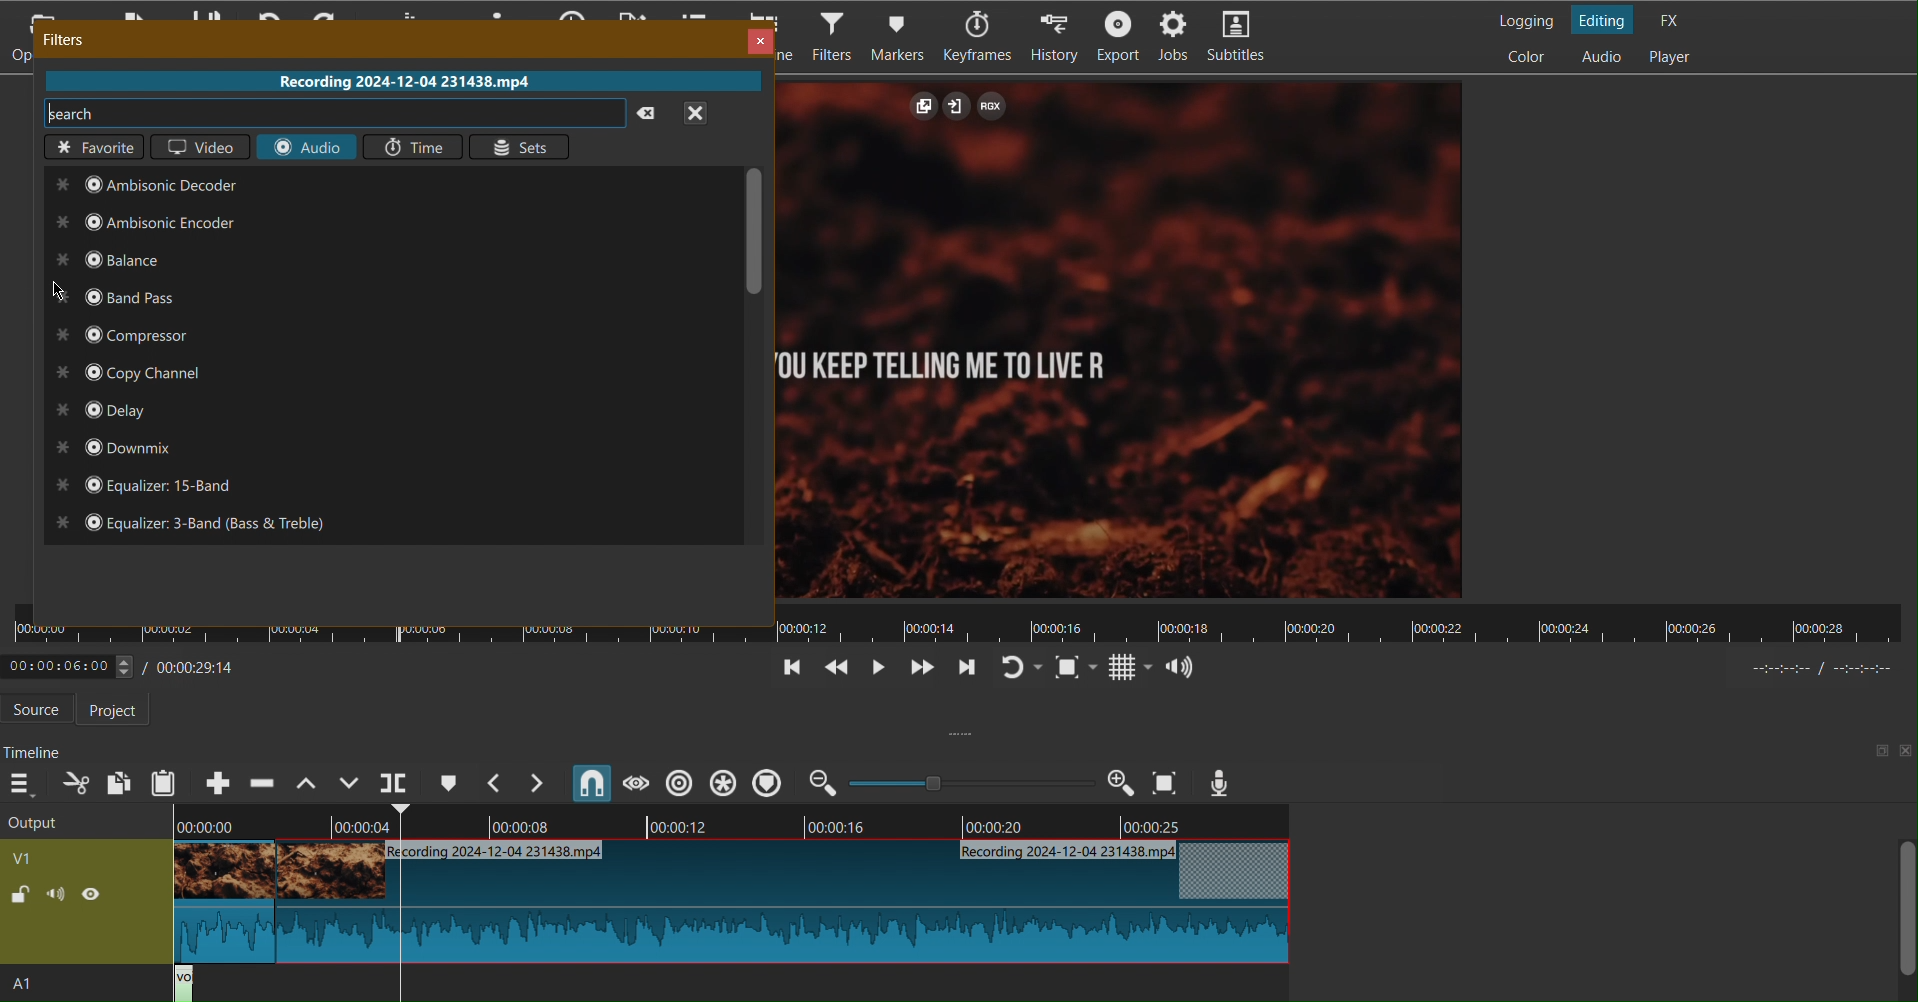 This screenshot has width=1918, height=1002. Describe the element at coordinates (1906, 752) in the screenshot. I see `close` at that location.